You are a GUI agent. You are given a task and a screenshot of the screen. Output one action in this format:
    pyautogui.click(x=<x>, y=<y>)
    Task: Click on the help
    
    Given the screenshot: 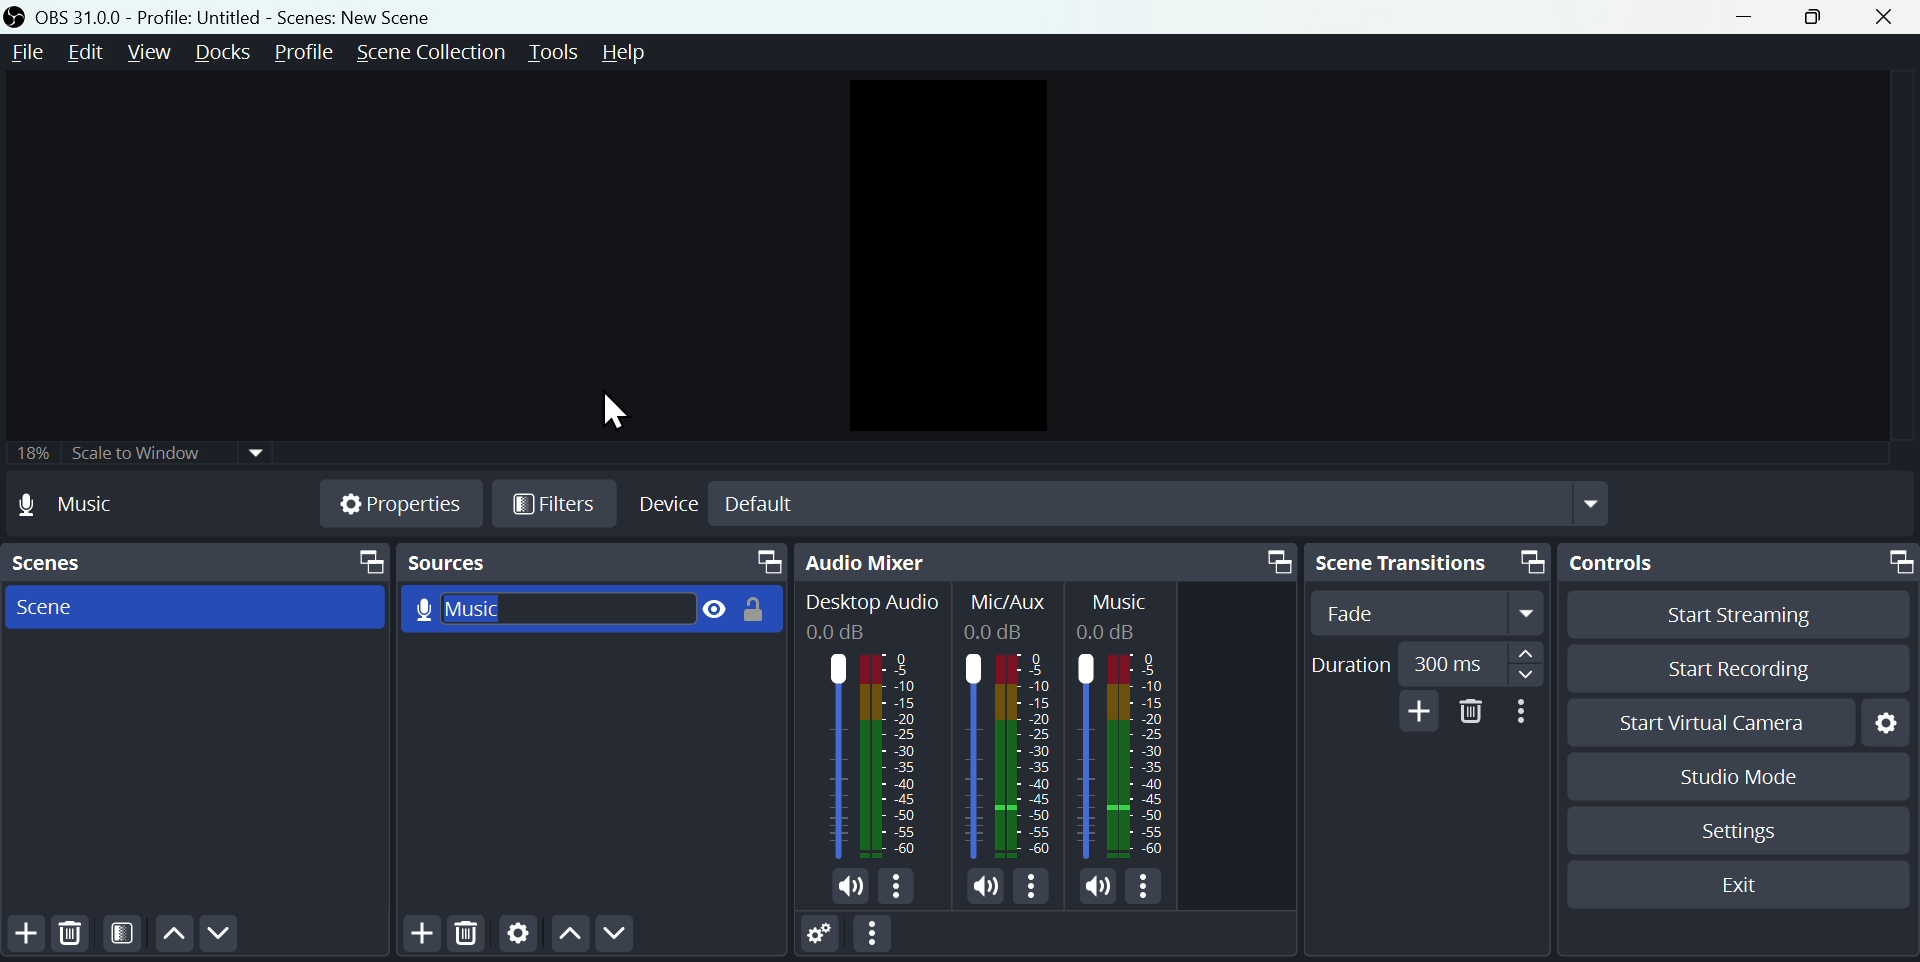 What is the action you would take?
    pyautogui.click(x=649, y=52)
    